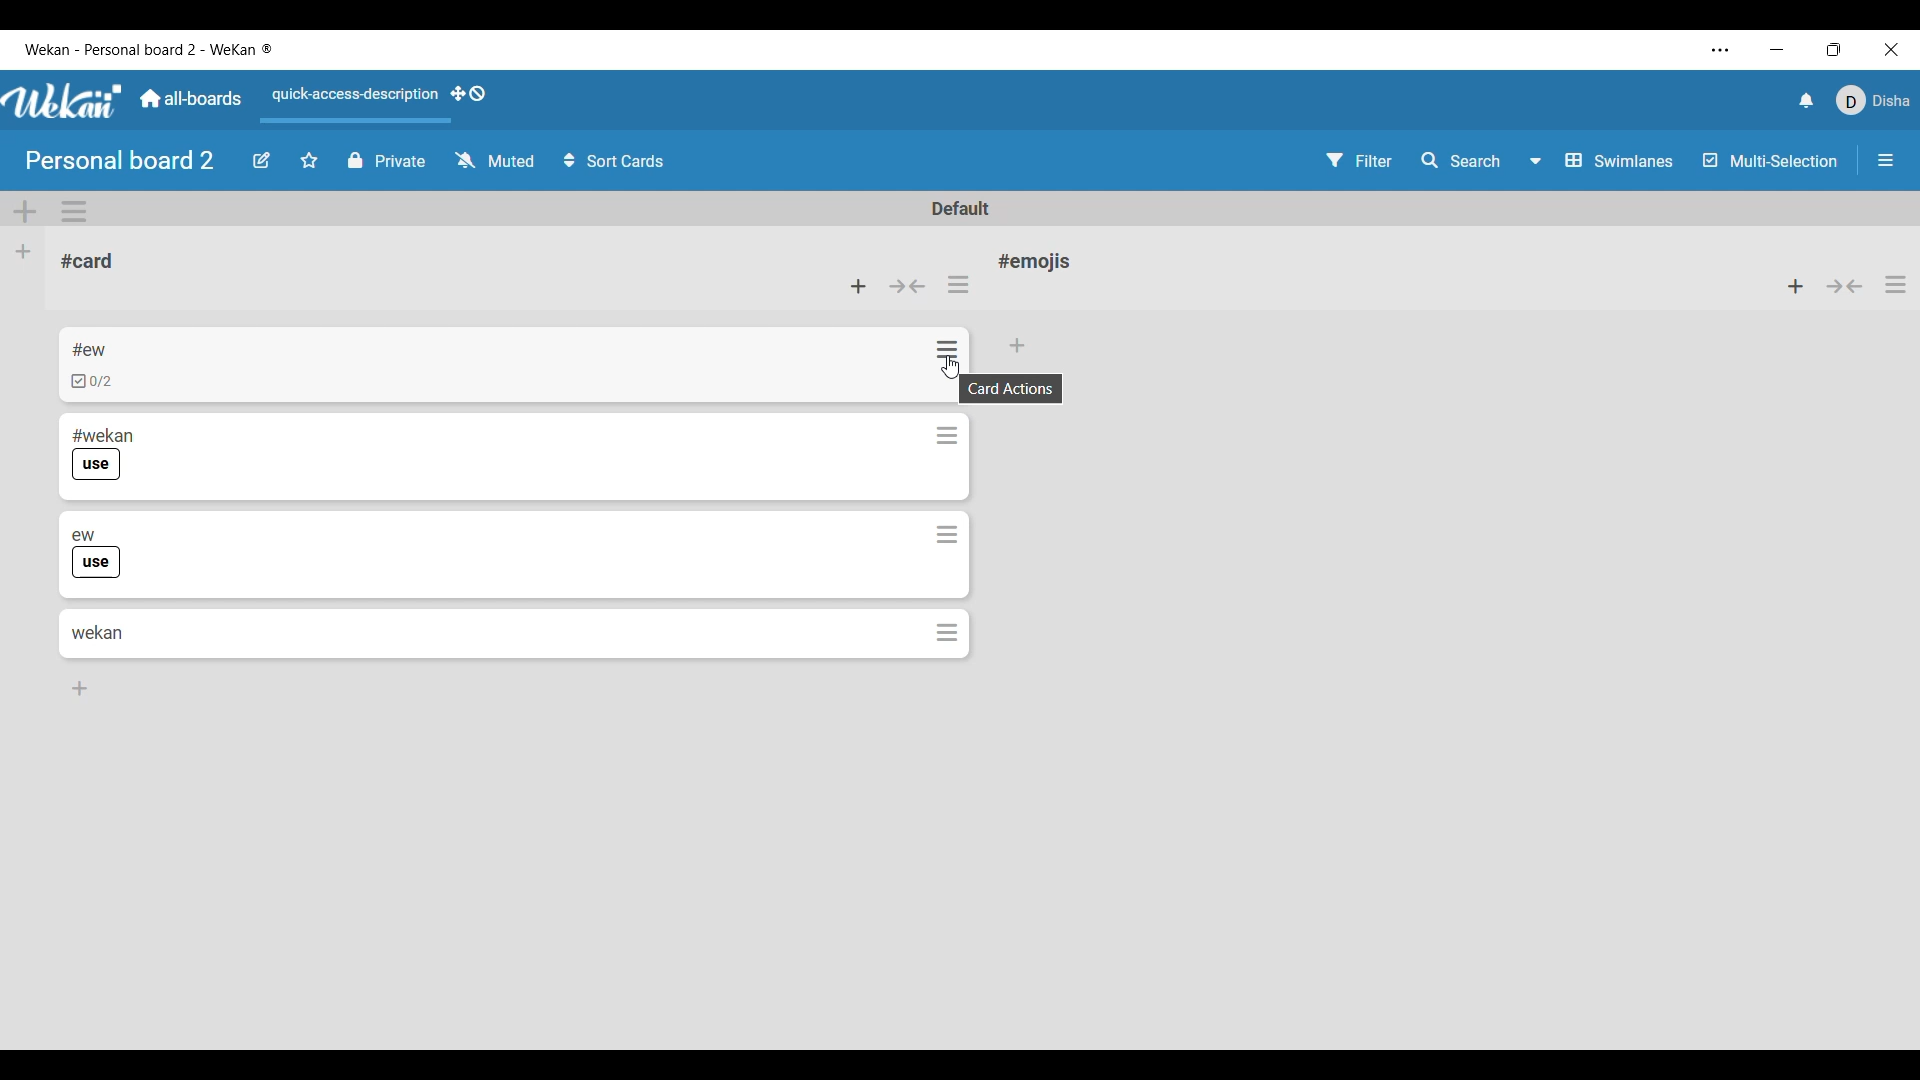 The image size is (1920, 1080). I want to click on Search , so click(1461, 161).